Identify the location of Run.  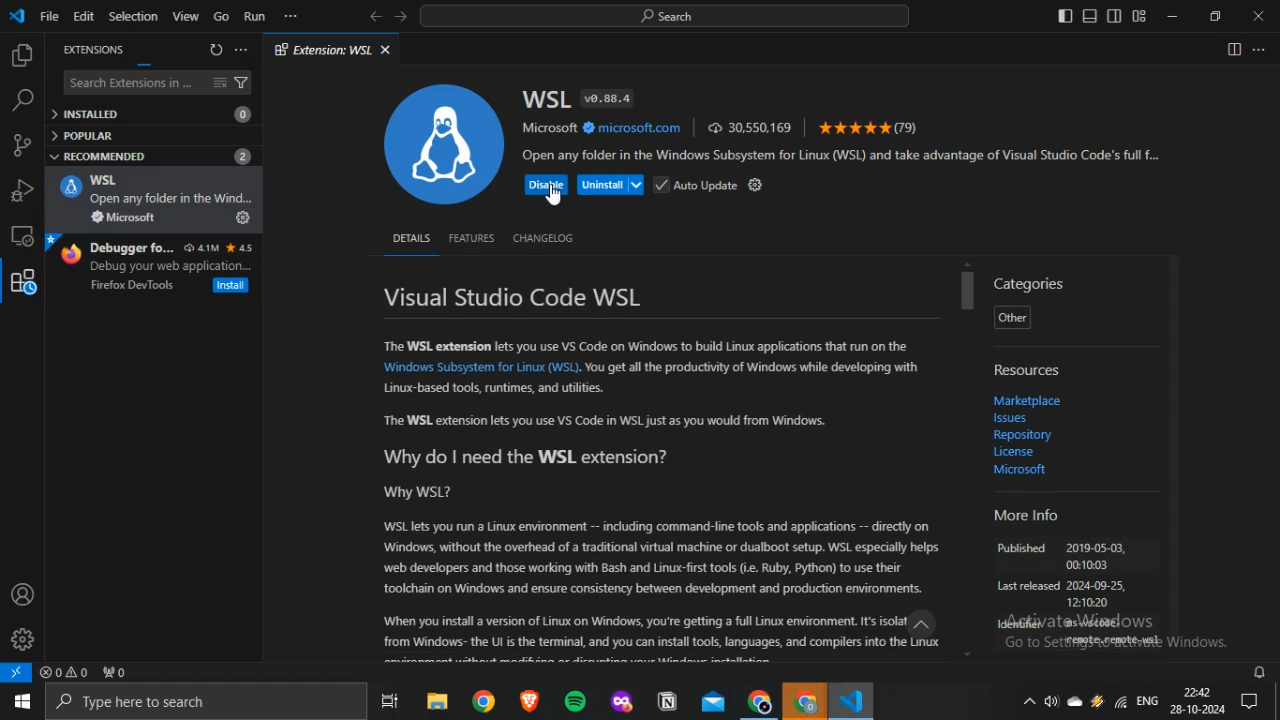
(255, 16).